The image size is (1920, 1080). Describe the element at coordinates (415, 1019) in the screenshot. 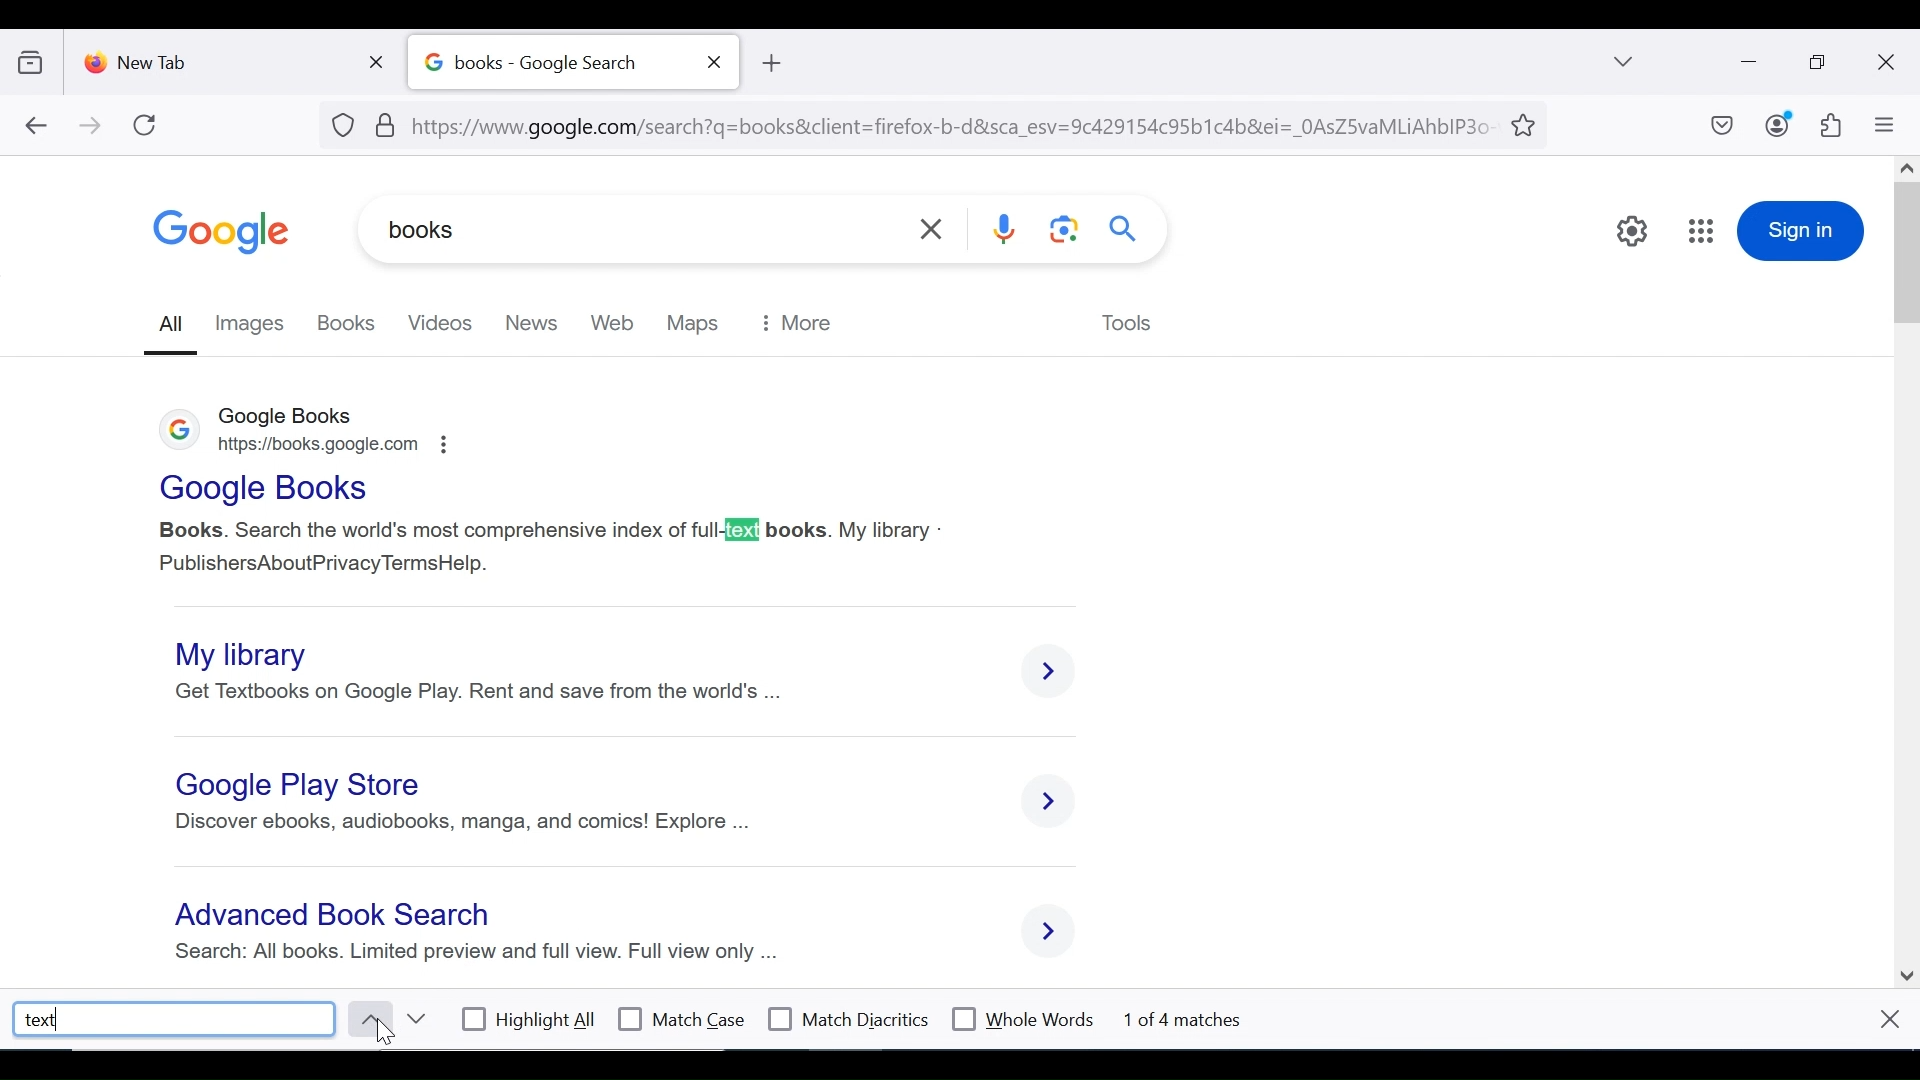

I see `next` at that location.